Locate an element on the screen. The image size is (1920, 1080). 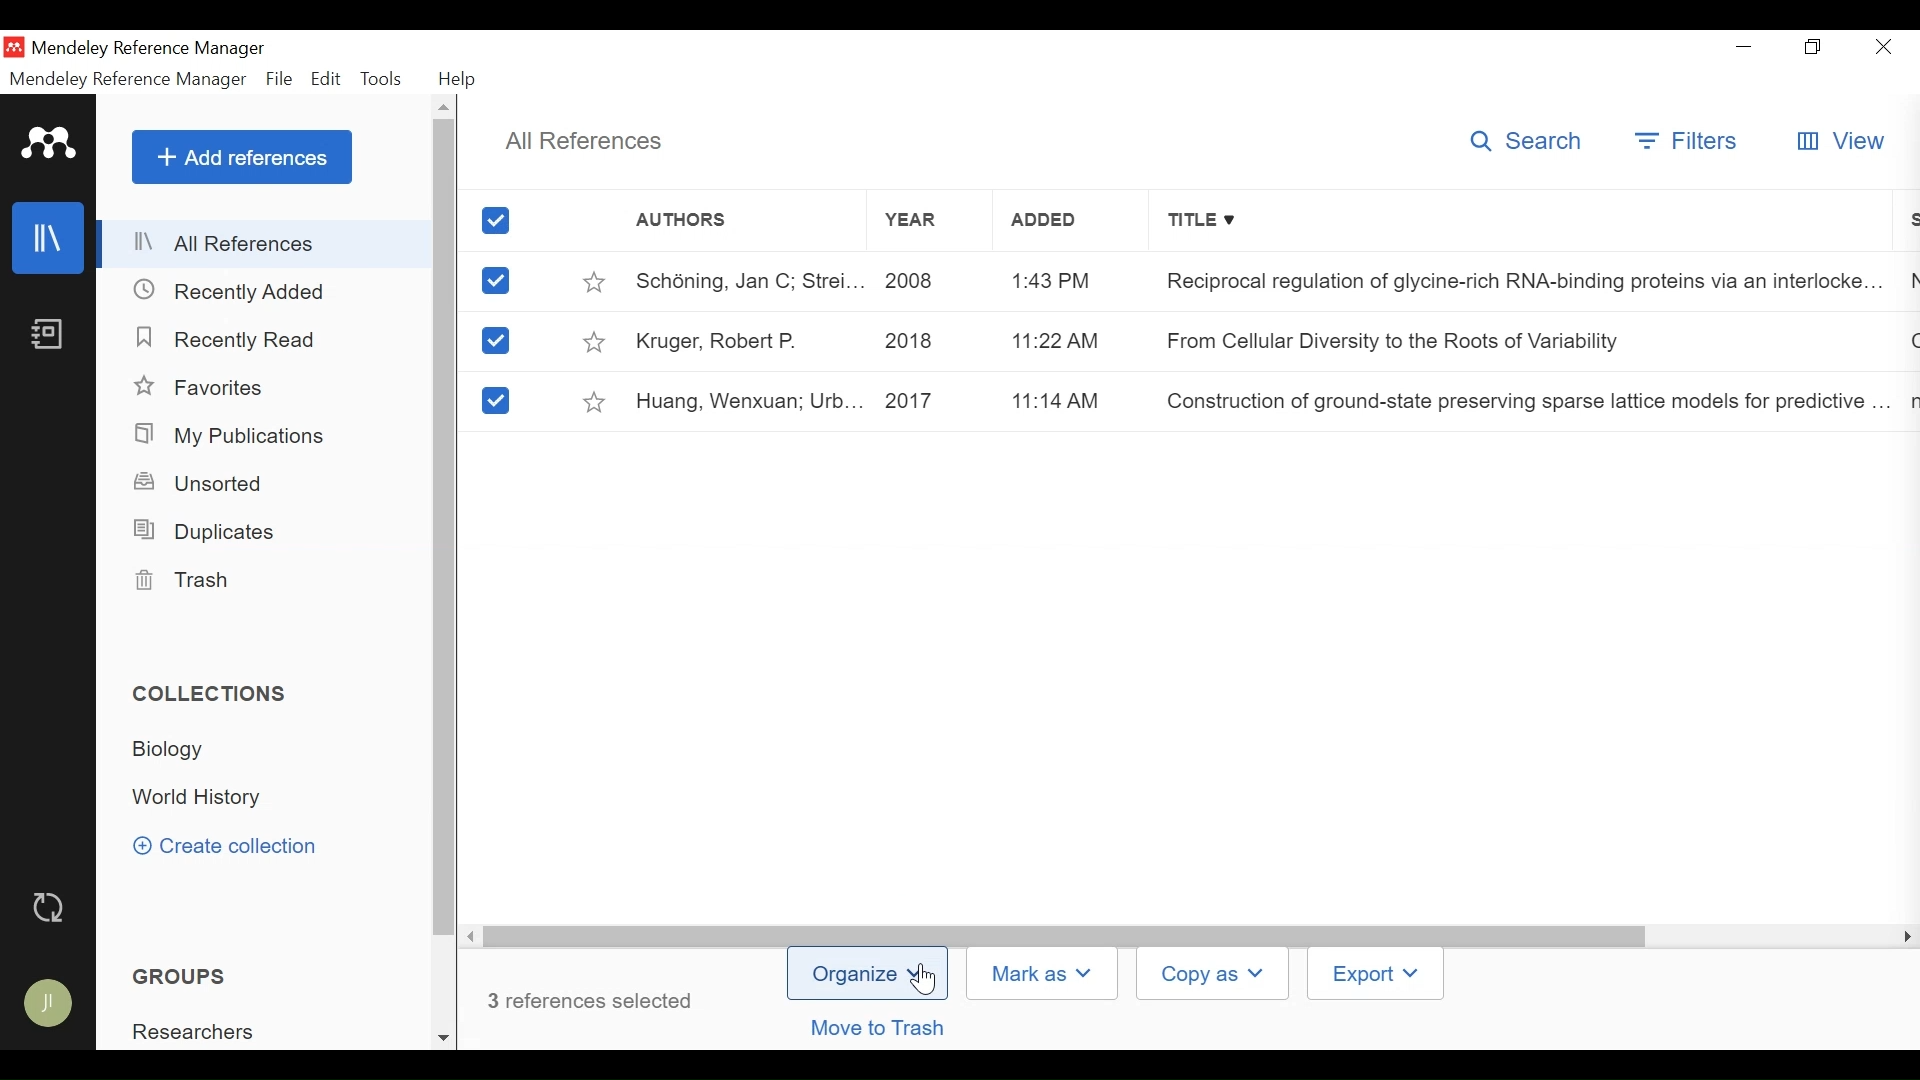
Toggle Favorites is located at coordinates (593, 400).